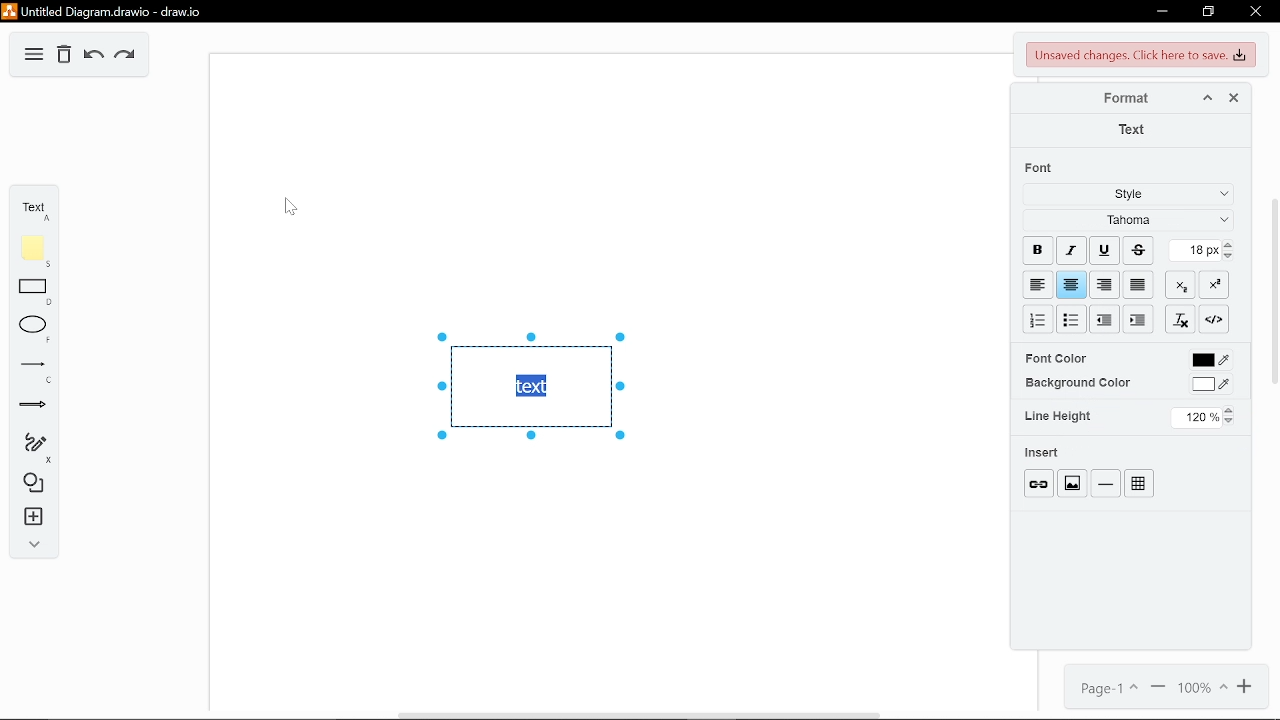  Describe the element at coordinates (92, 56) in the screenshot. I see `undo` at that location.